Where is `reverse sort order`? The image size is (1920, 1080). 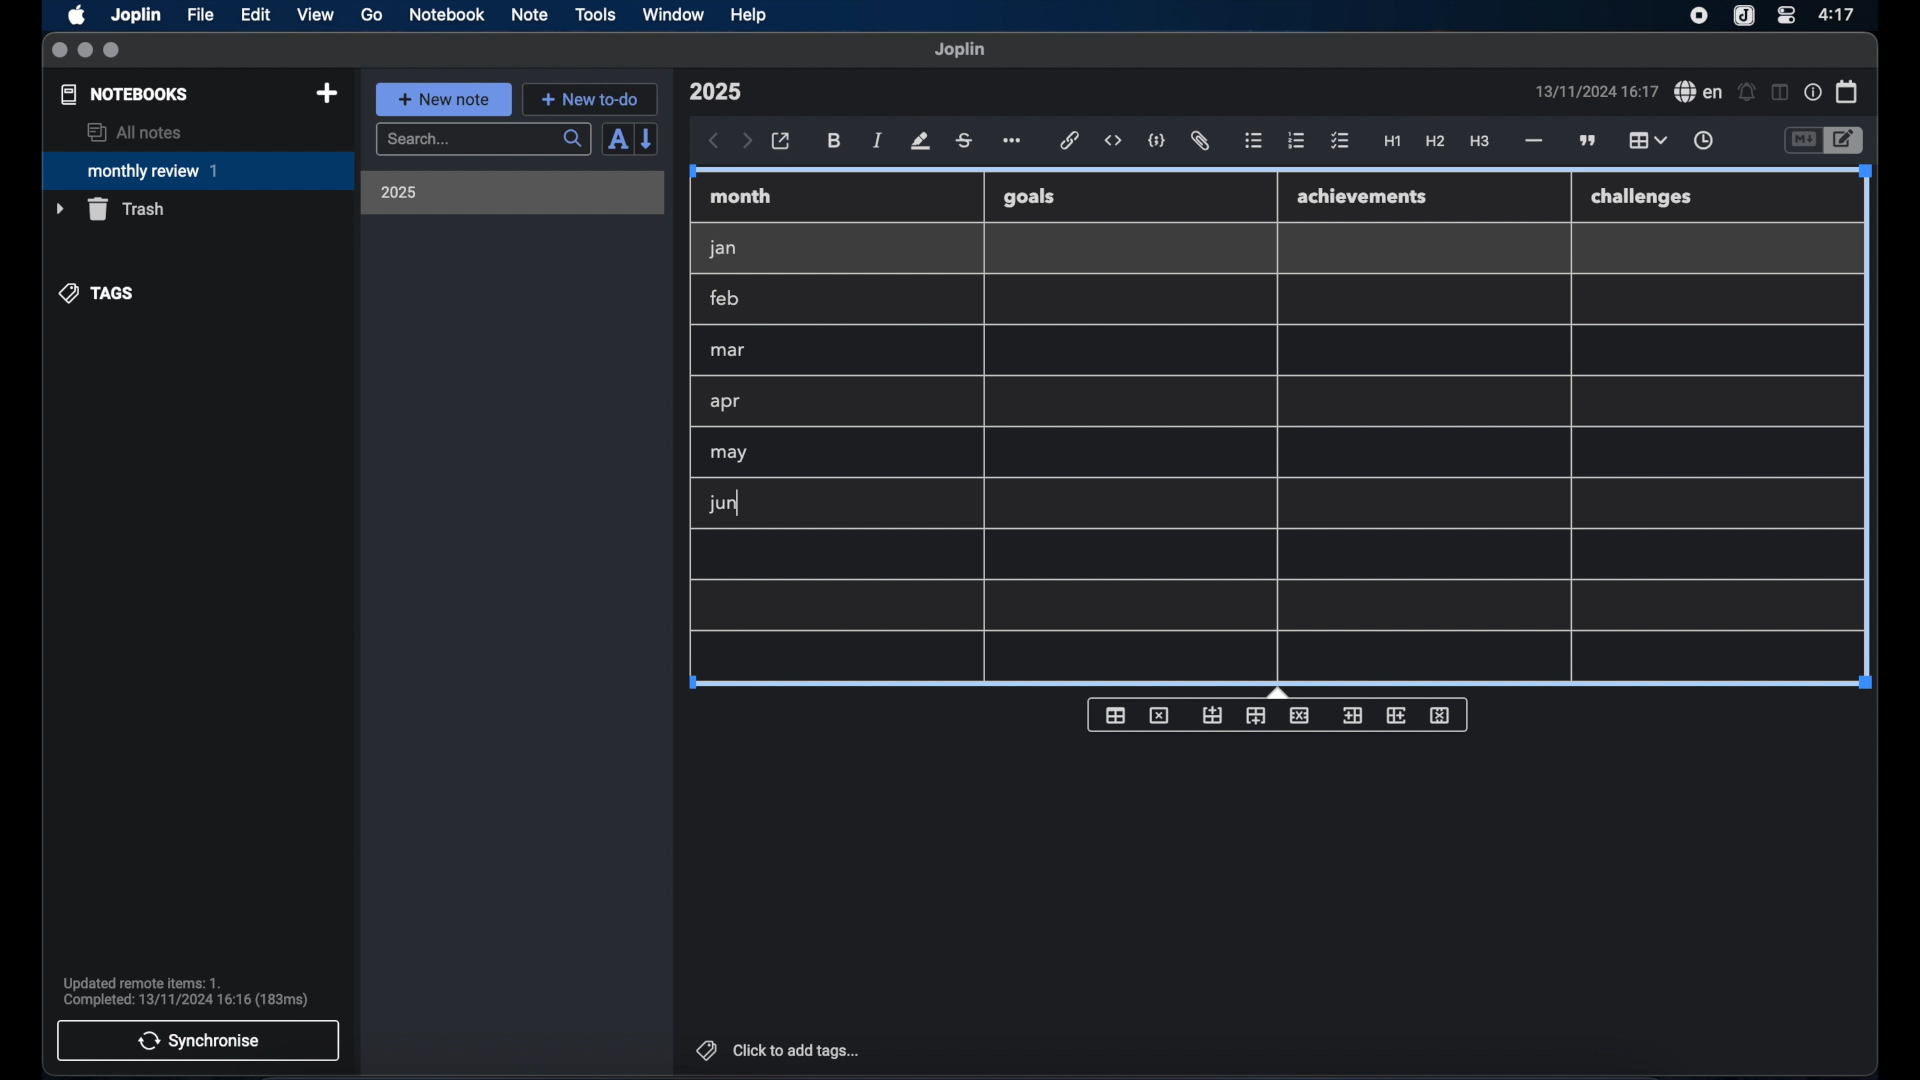 reverse sort order is located at coordinates (648, 138).